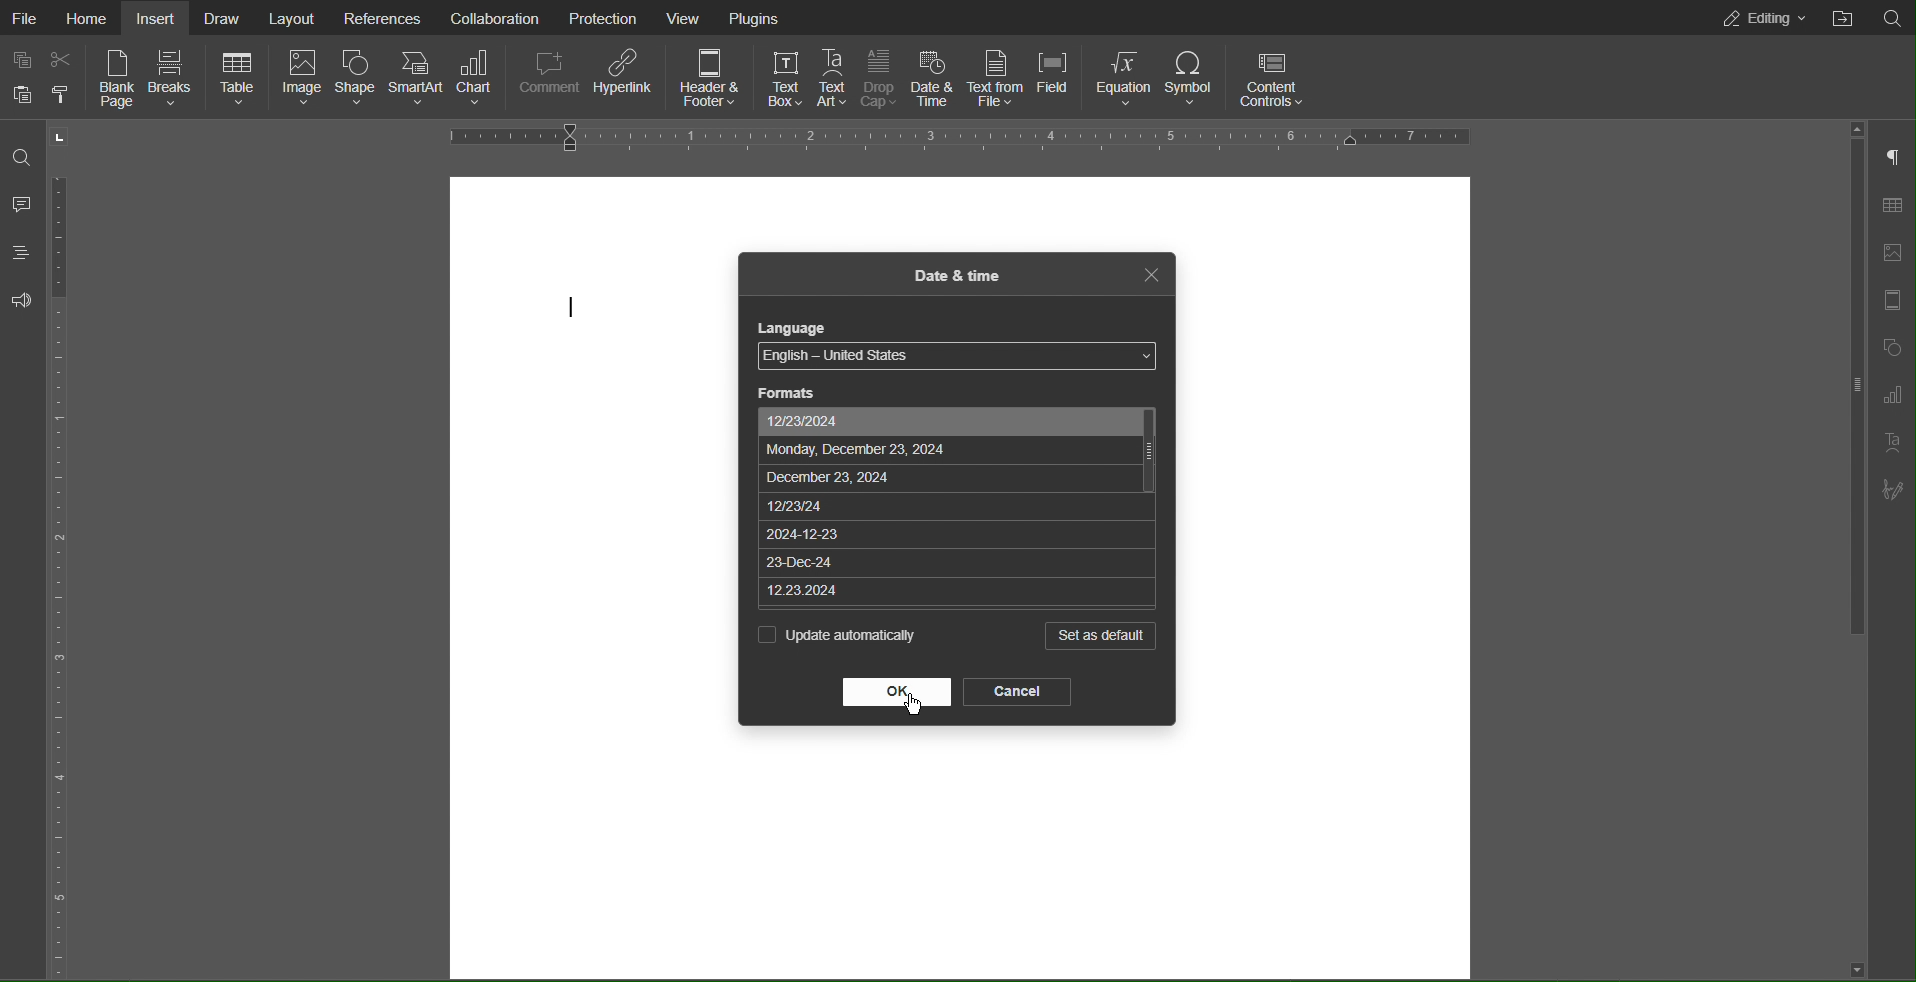  What do you see at coordinates (26, 17) in the screenshot?
I see `File` at bounding box center [26, 17].